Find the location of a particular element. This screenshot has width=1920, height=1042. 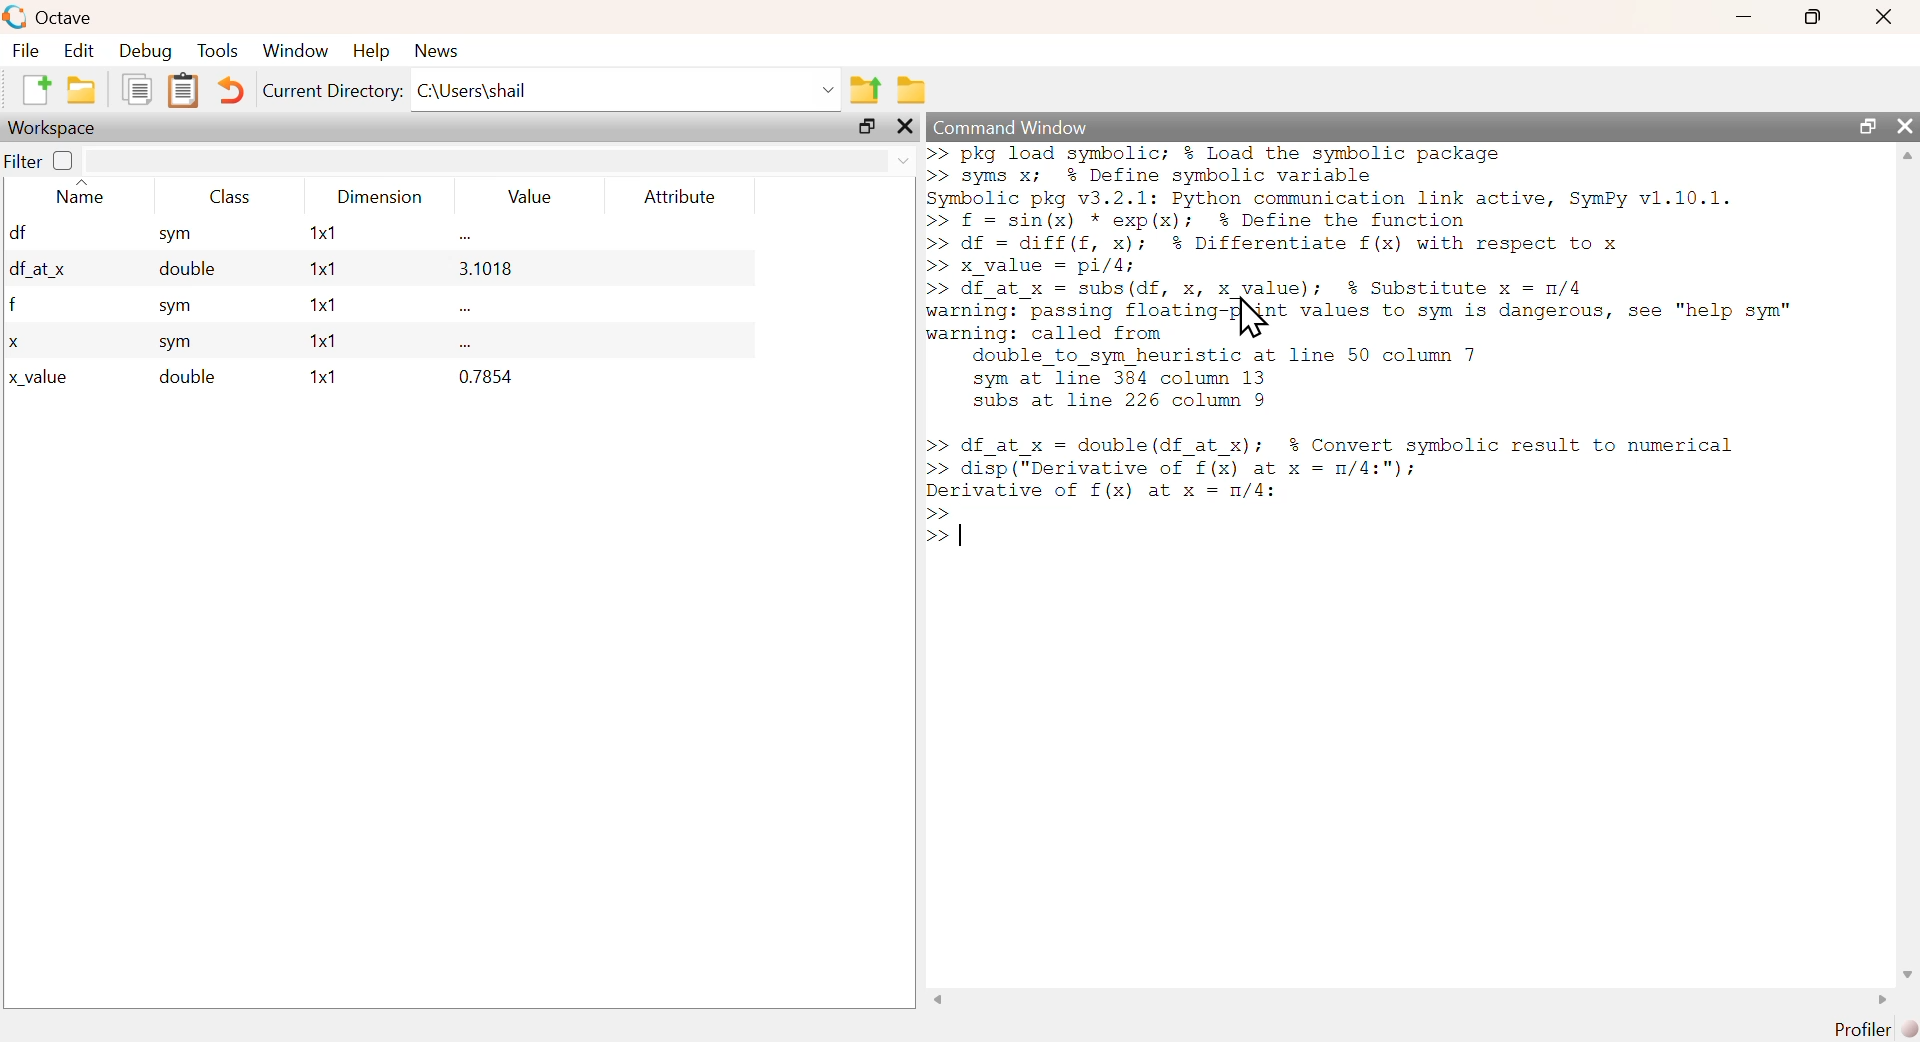

1x1 is located at coordinates (315, 304).